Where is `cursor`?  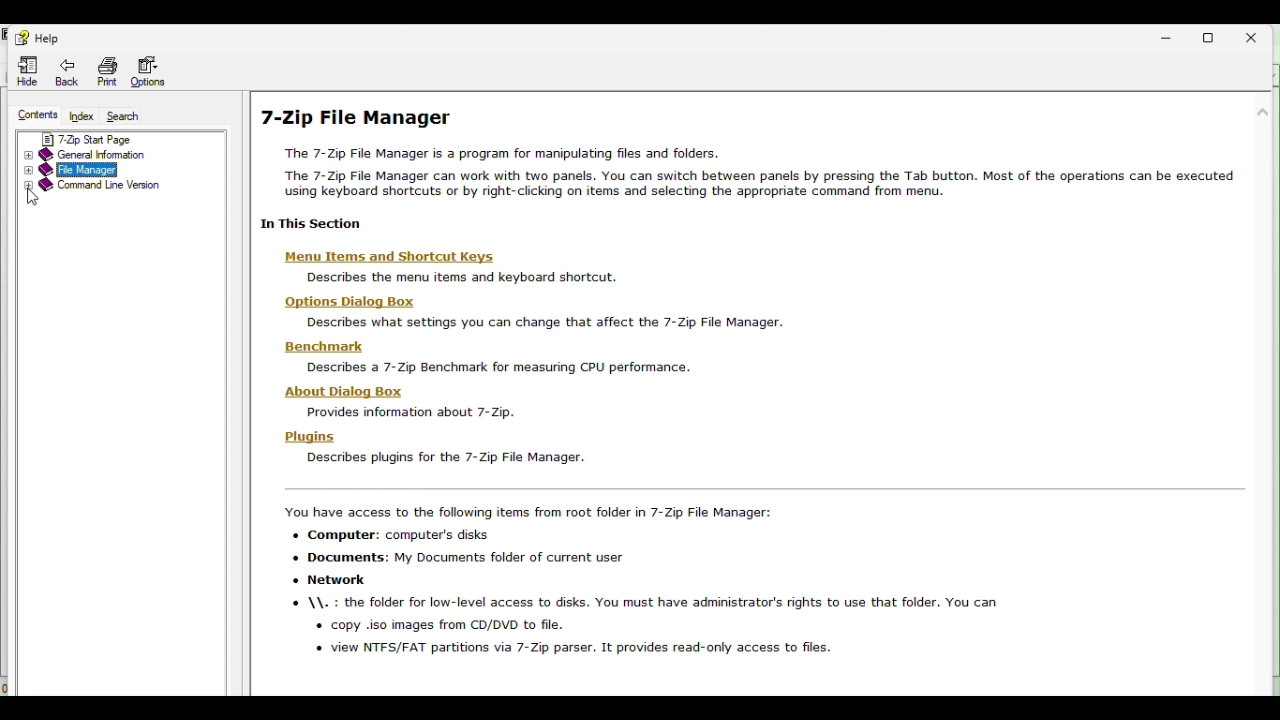
cursor is located at coordinates (34, 199).